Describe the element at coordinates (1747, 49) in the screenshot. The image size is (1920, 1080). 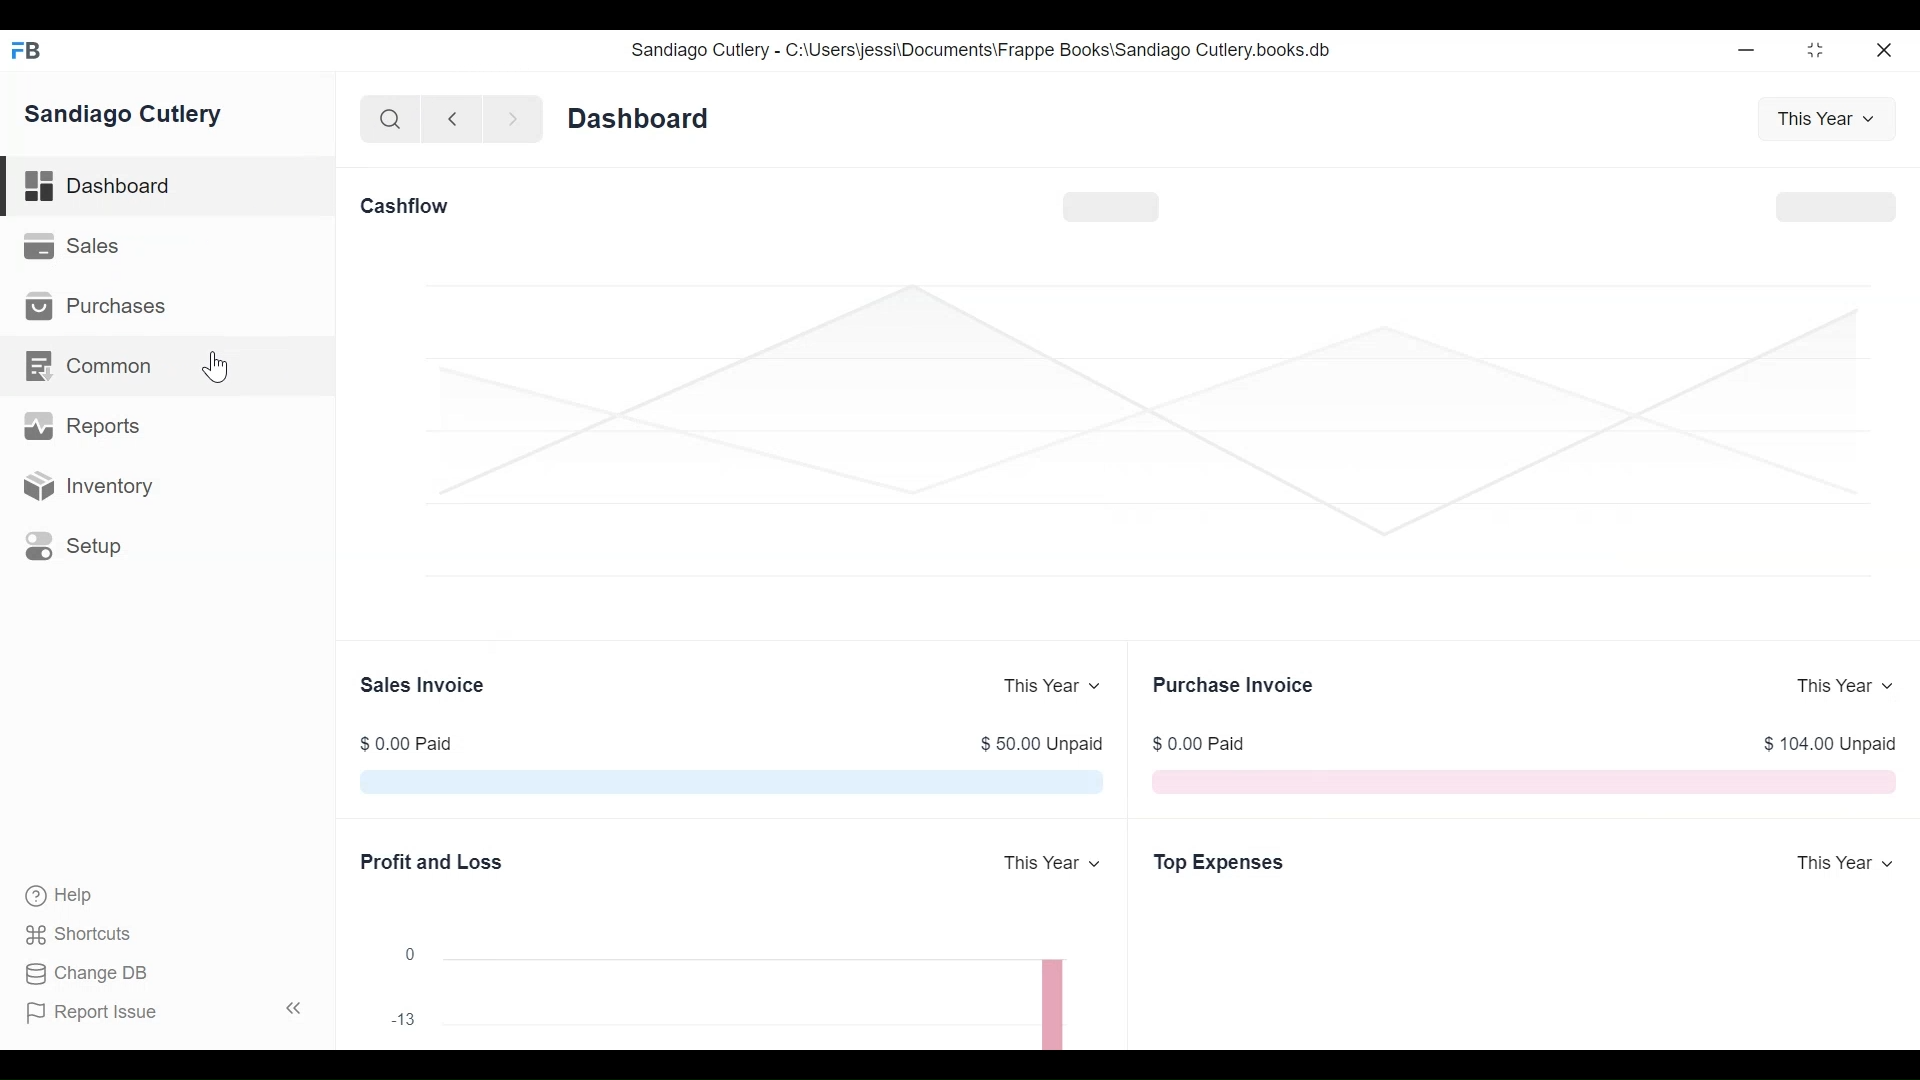
I see `minimize` at that location.